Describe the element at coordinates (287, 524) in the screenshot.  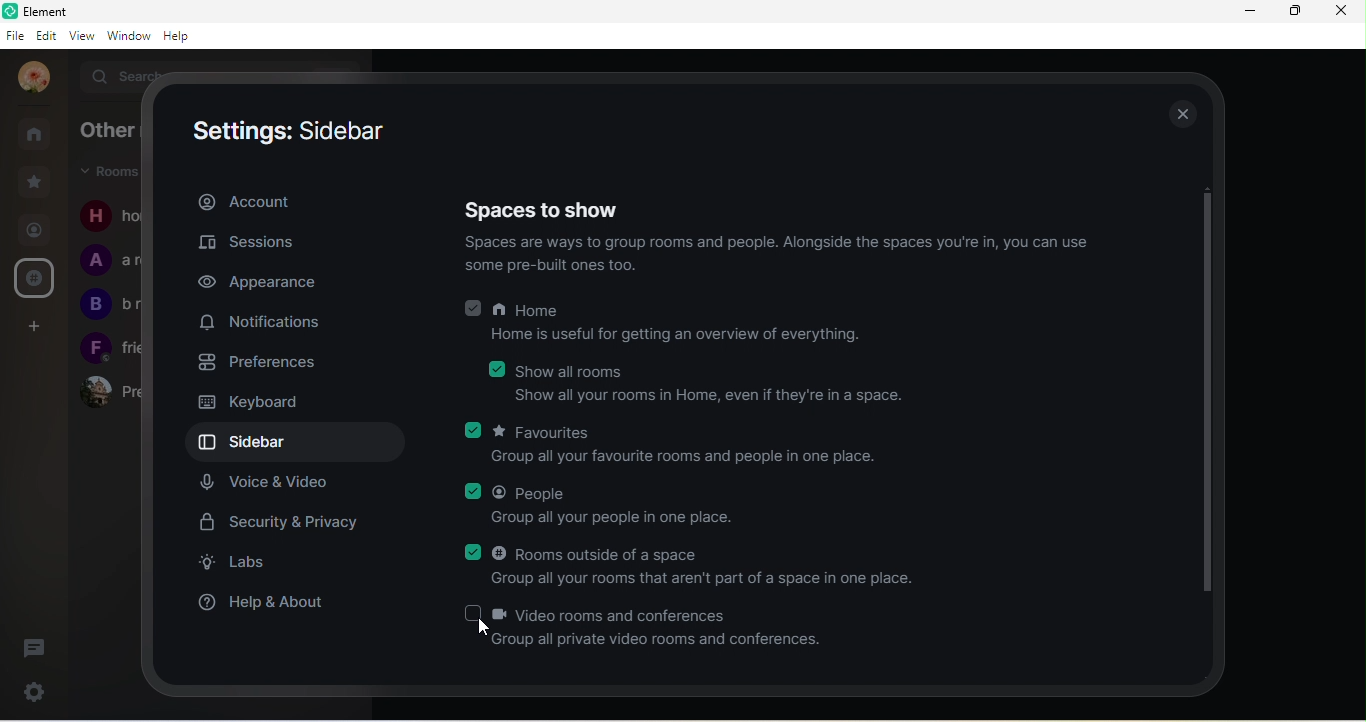
I see `security and privacy` at that location.